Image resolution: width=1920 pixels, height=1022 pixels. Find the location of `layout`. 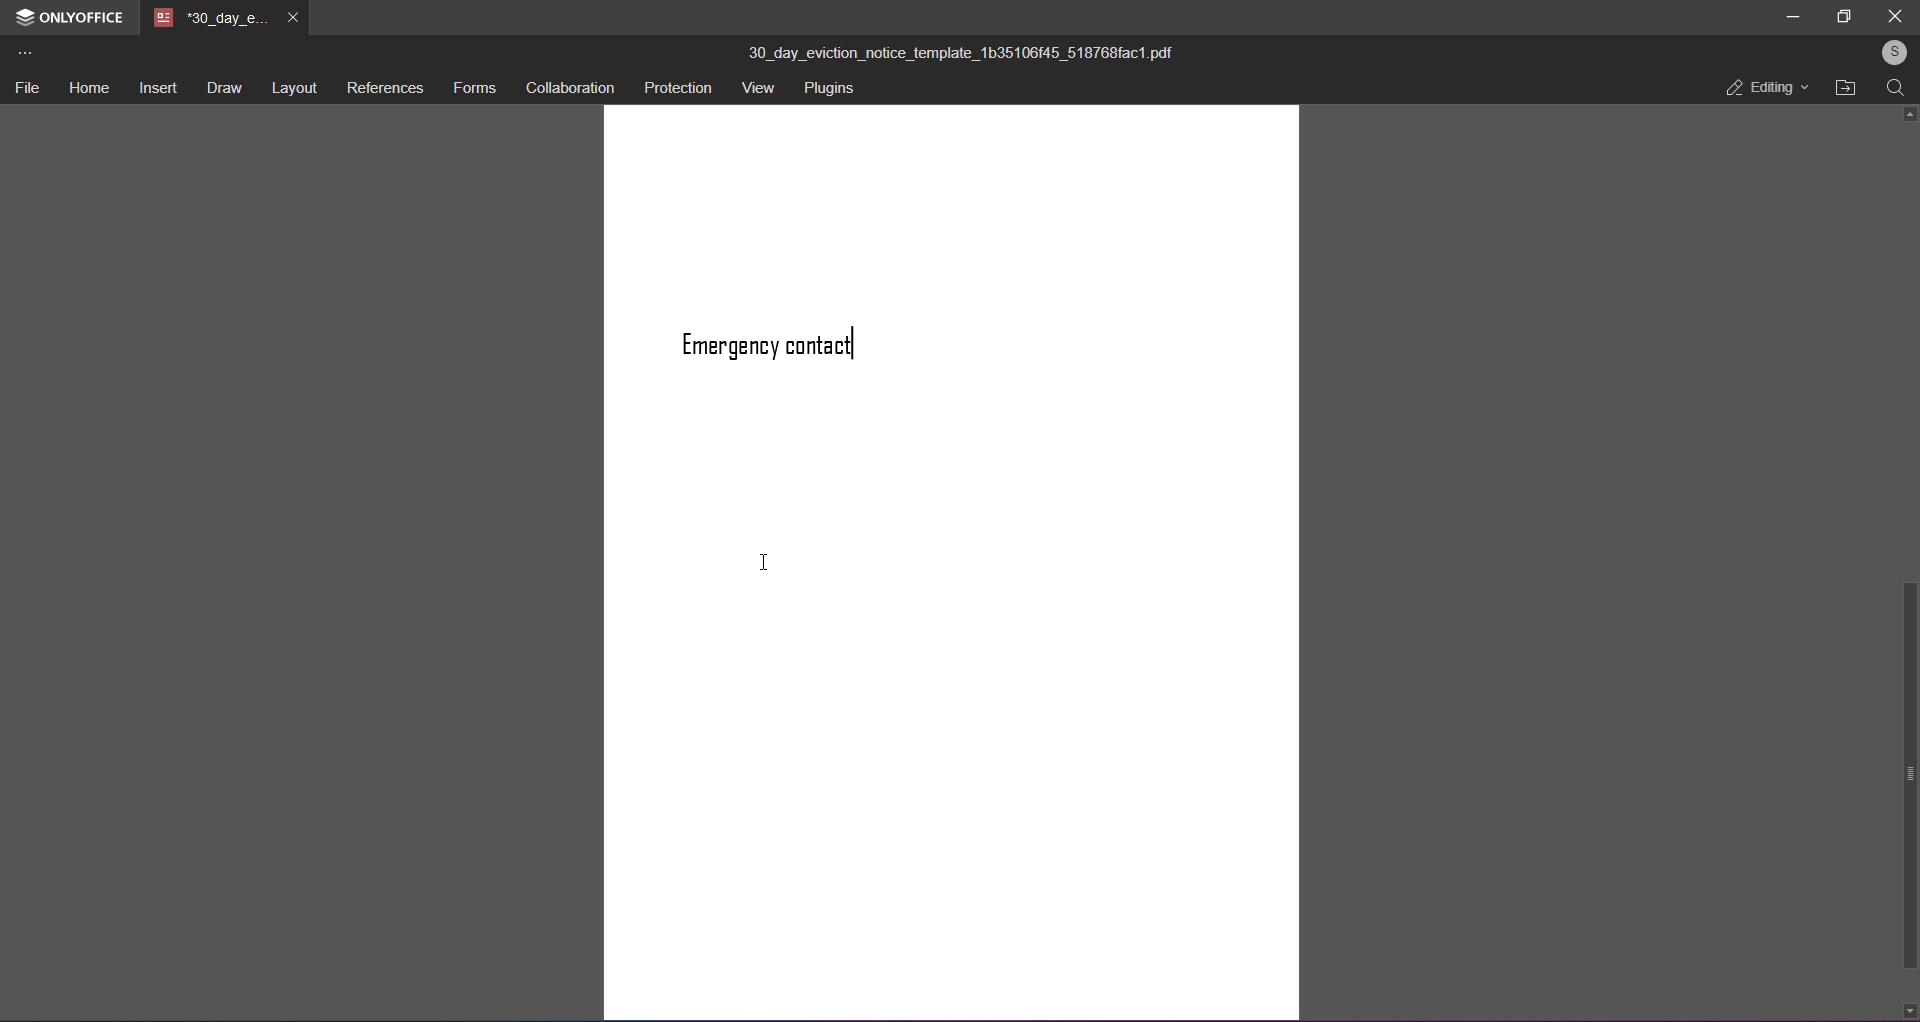

layout is located at coordinates (295, 90).